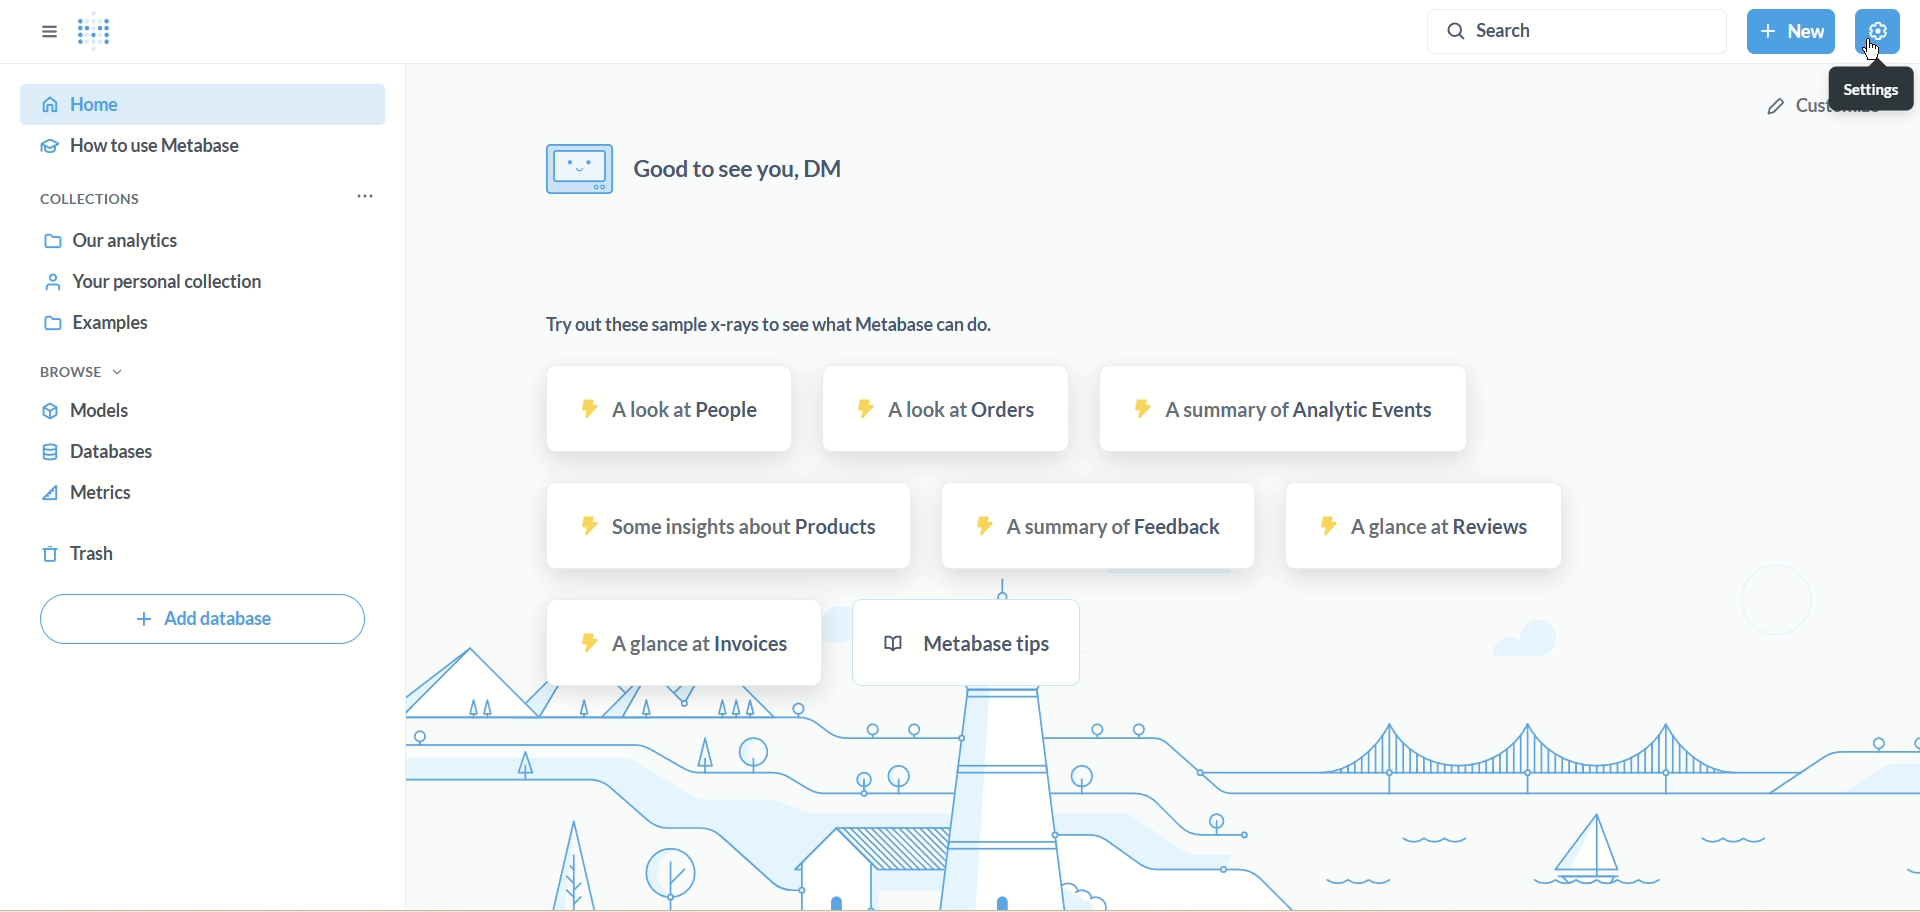  What do you see at coordinates (97, 34) in the screenshot?
I see `logo` at bounding box center [97, 34].